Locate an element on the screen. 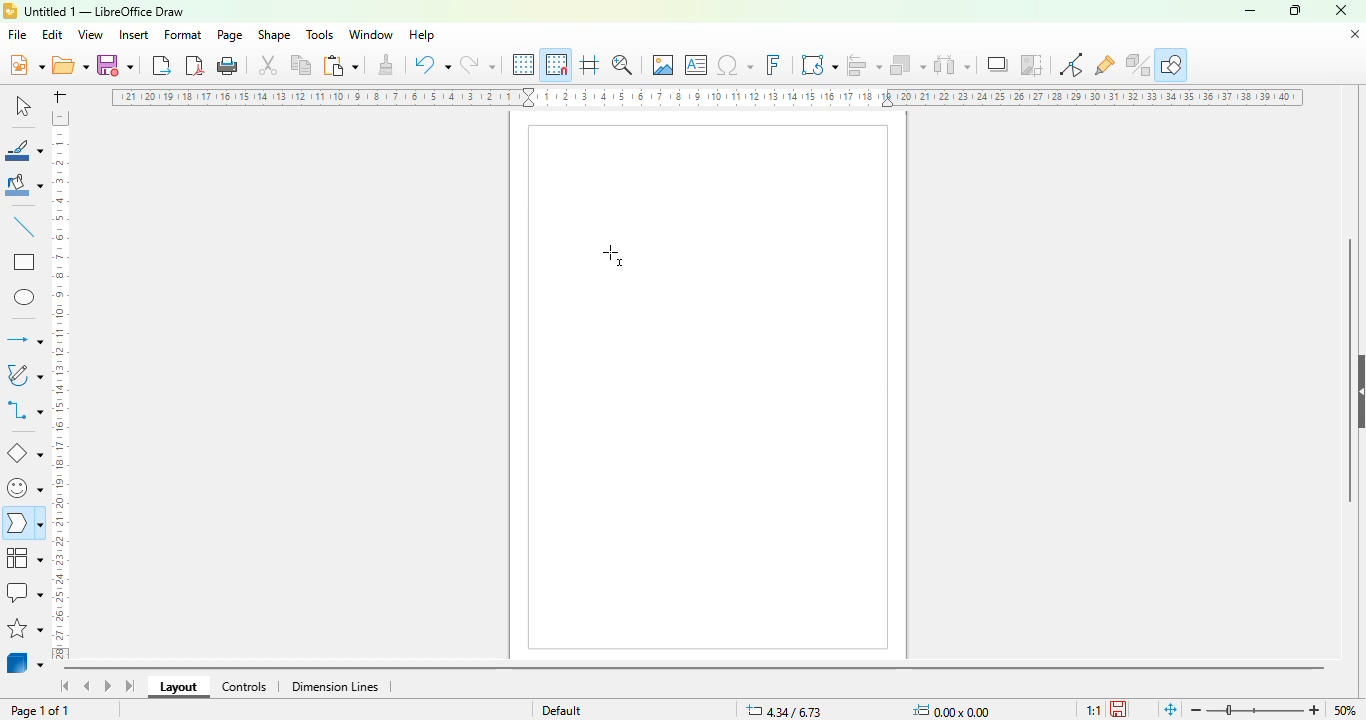 Image resolution: width=1366 pixels, height=720 pixels. zoom out is located at coordinates (1197, 710).